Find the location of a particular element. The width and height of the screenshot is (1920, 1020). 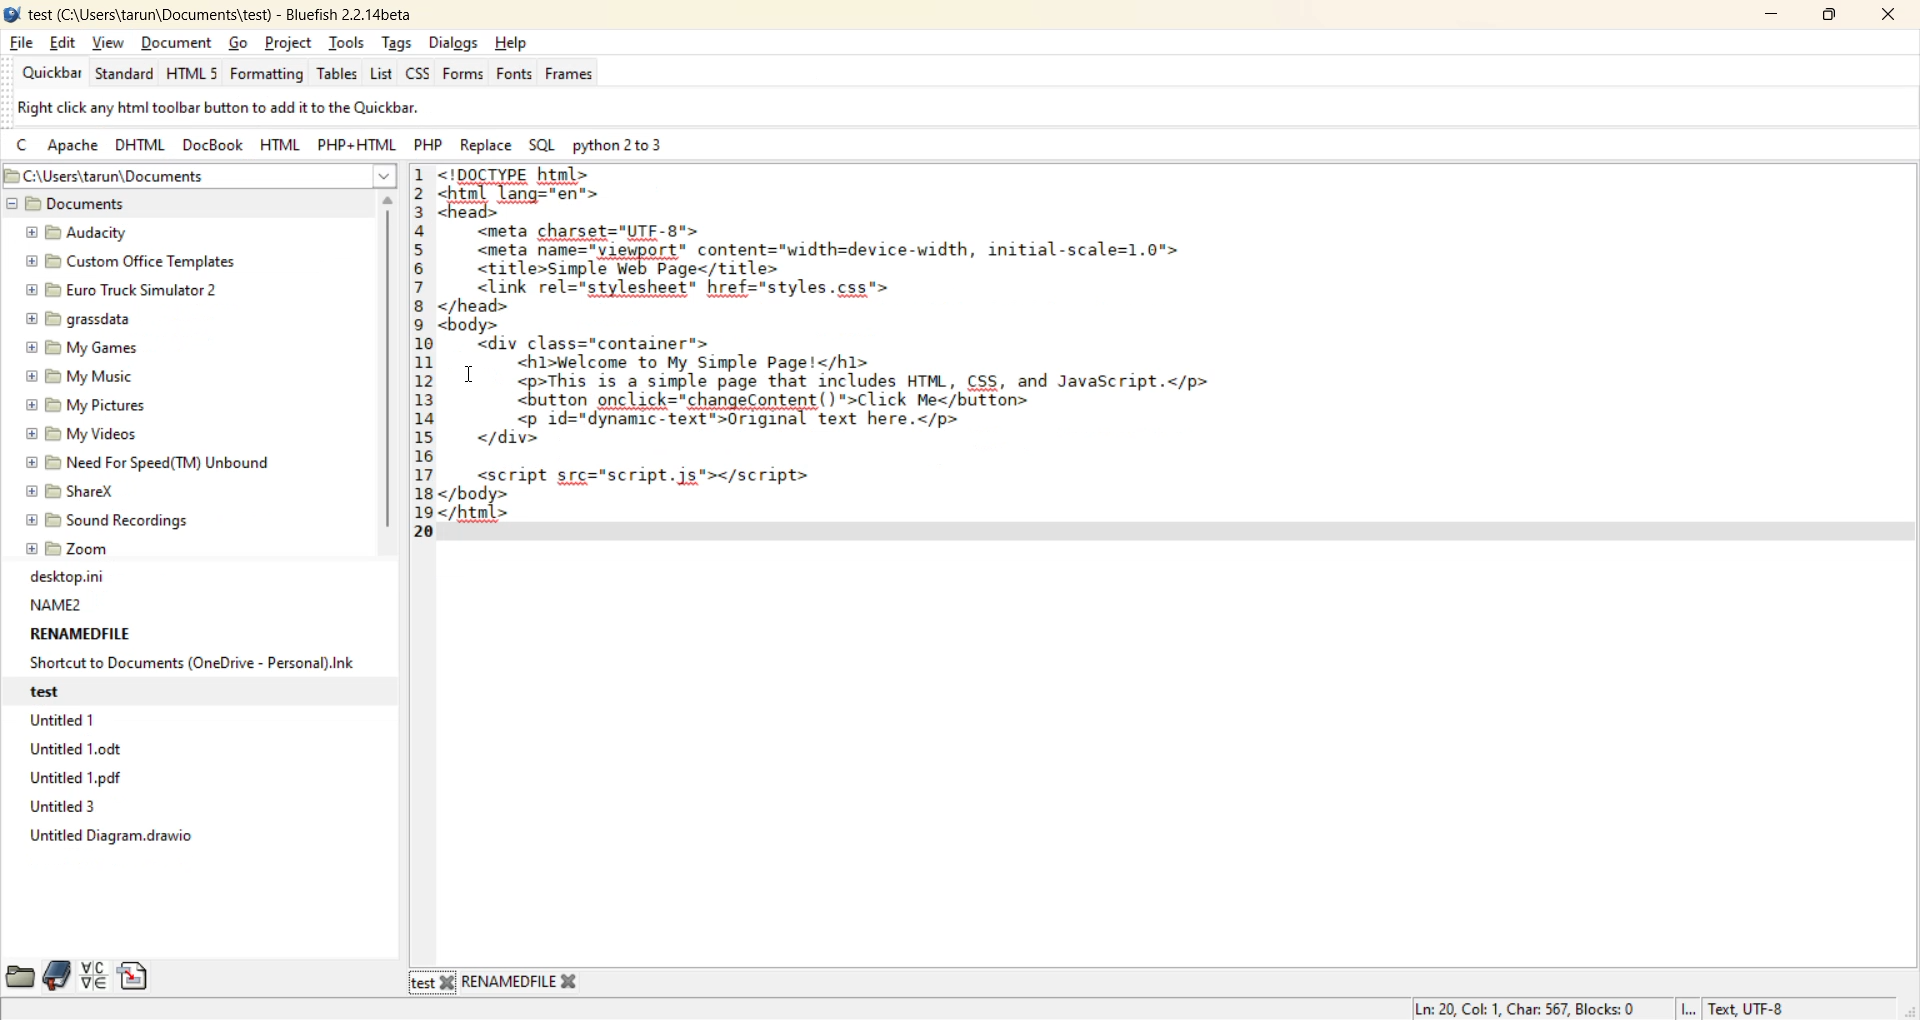

c is located at coordinates (20, 142).